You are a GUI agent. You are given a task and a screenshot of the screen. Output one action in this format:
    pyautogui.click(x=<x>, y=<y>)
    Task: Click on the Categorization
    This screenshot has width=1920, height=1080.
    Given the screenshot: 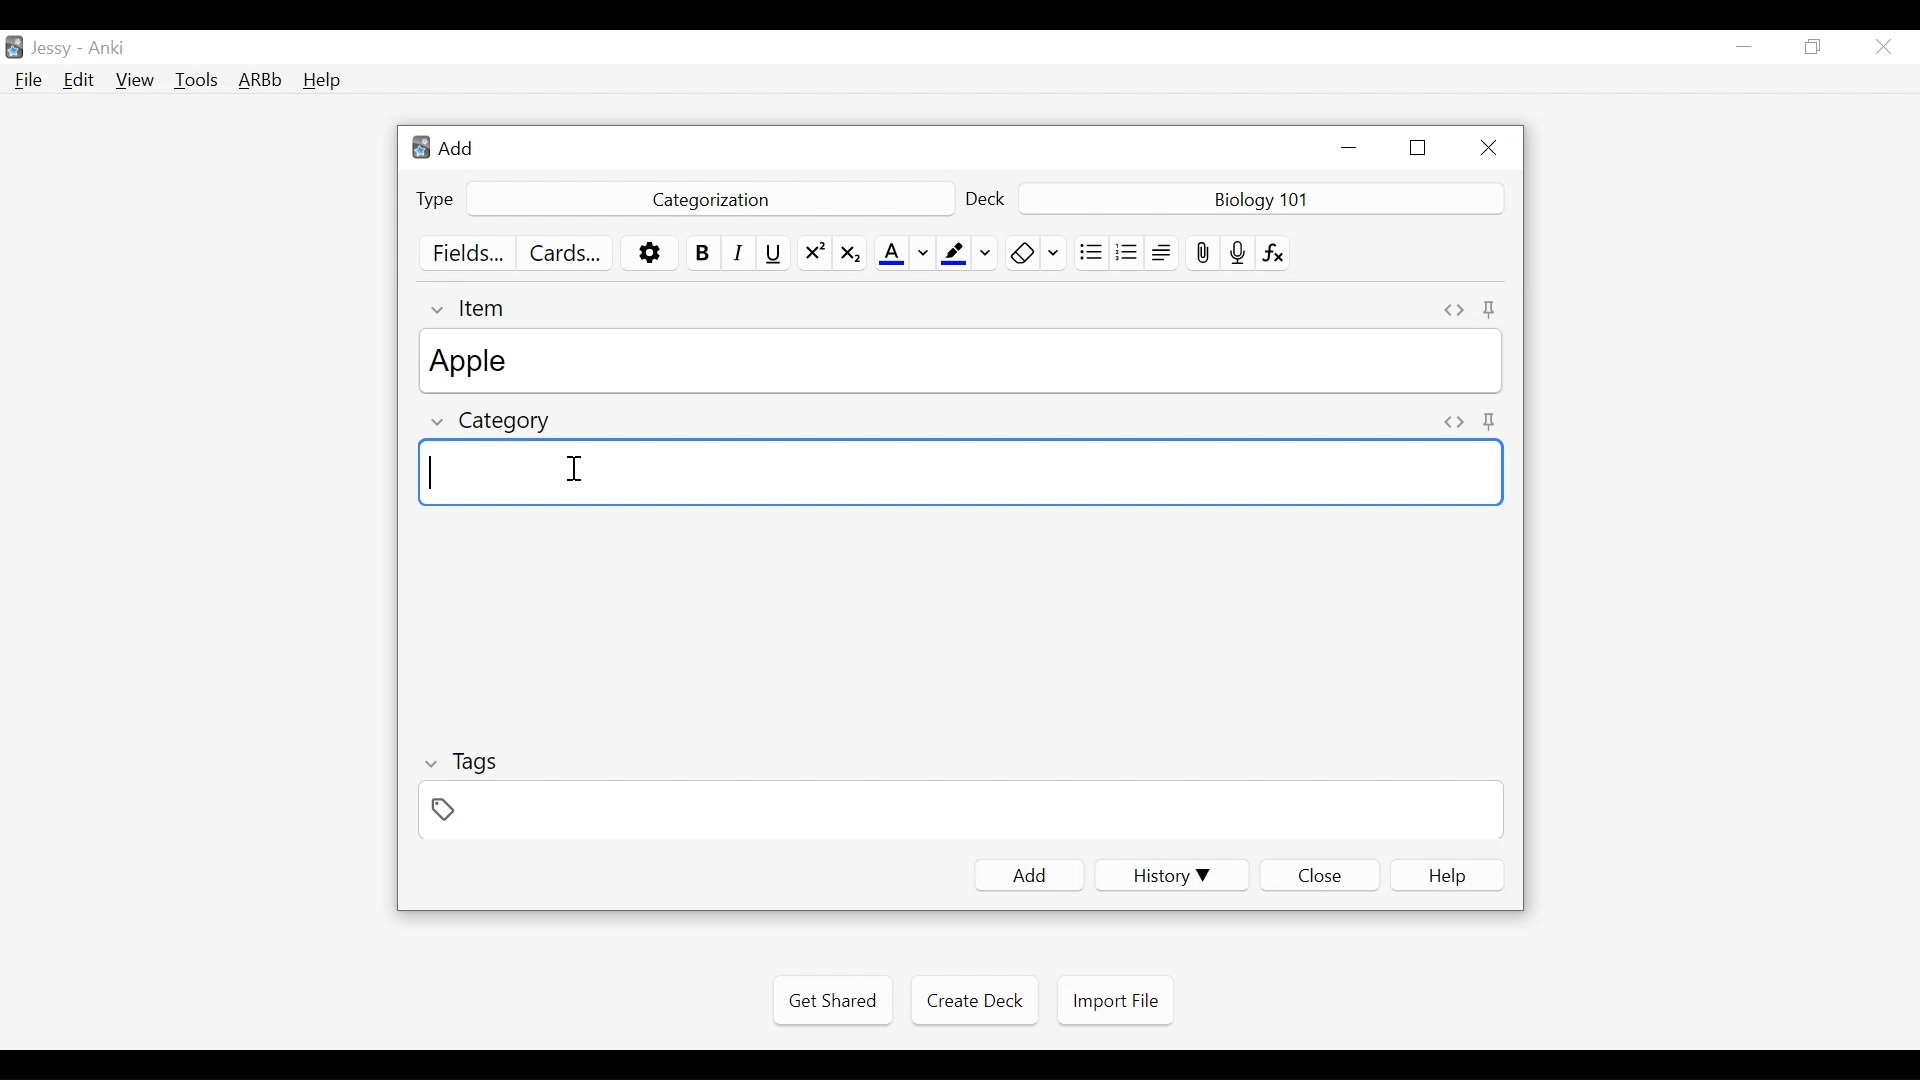 What is the action you would take?
    pyautogui.click(x=707, y=200)
    